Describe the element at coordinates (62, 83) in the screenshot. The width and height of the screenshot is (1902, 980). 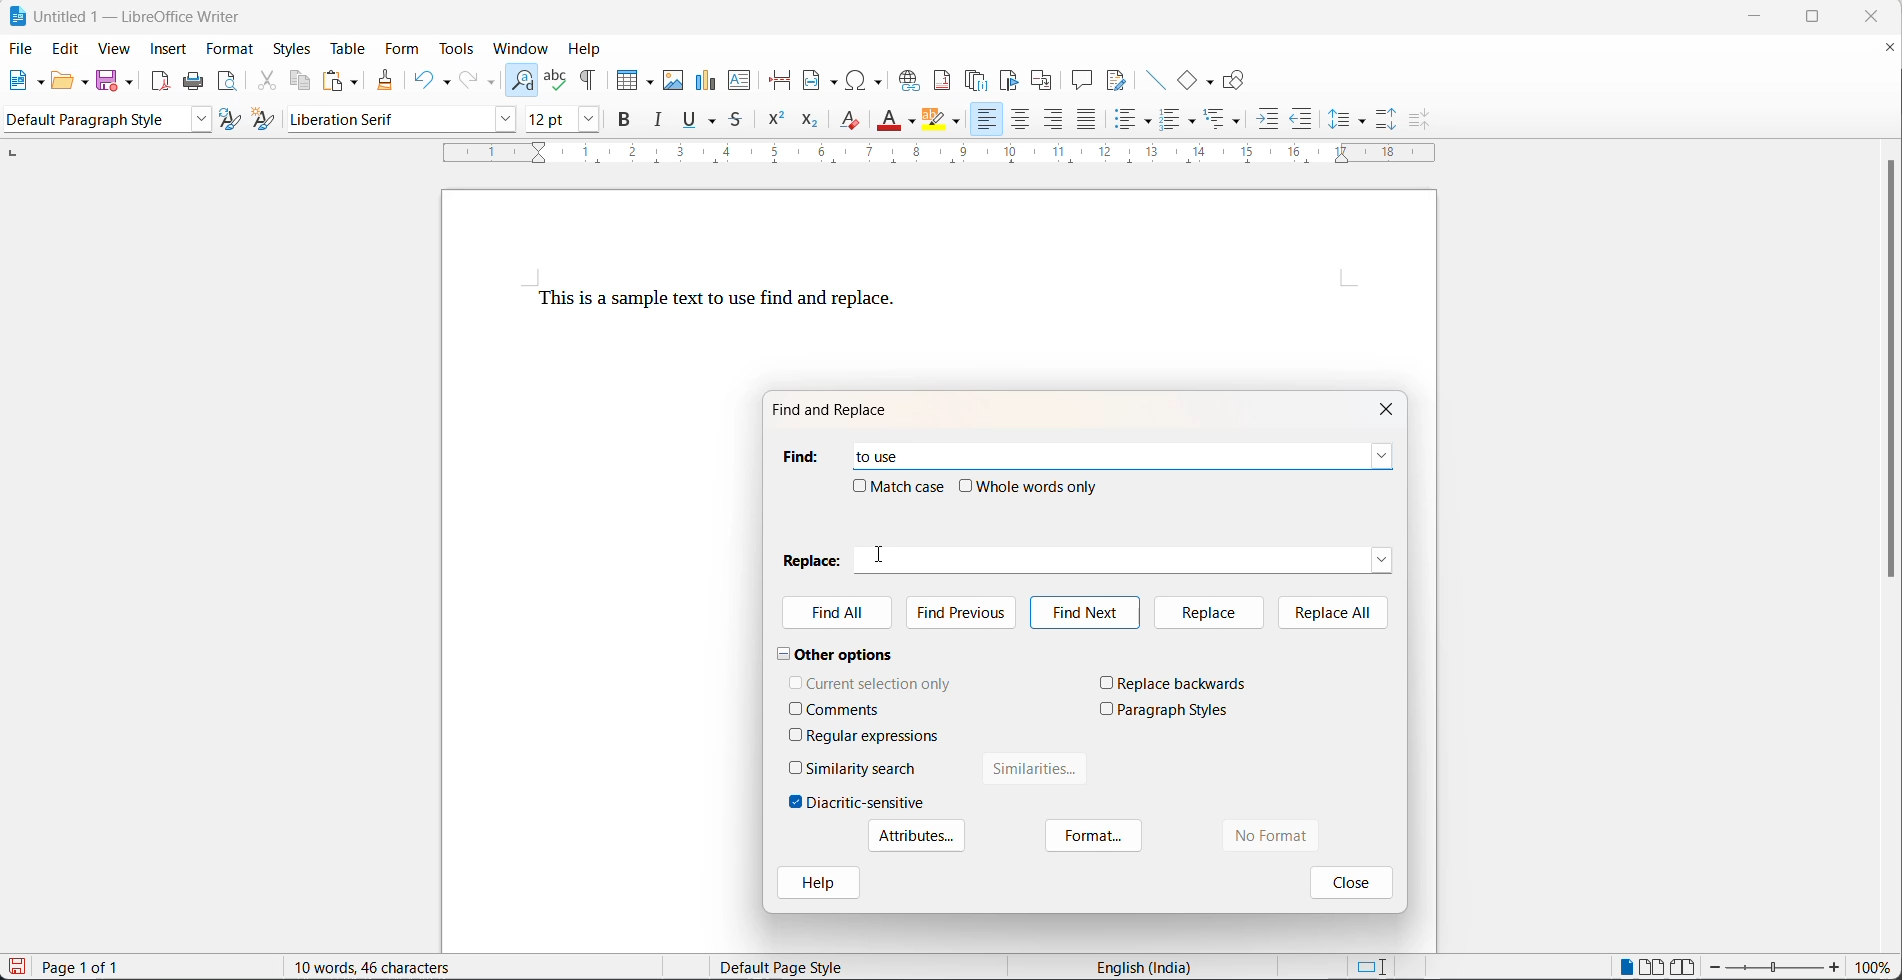
I see `open` at that location.